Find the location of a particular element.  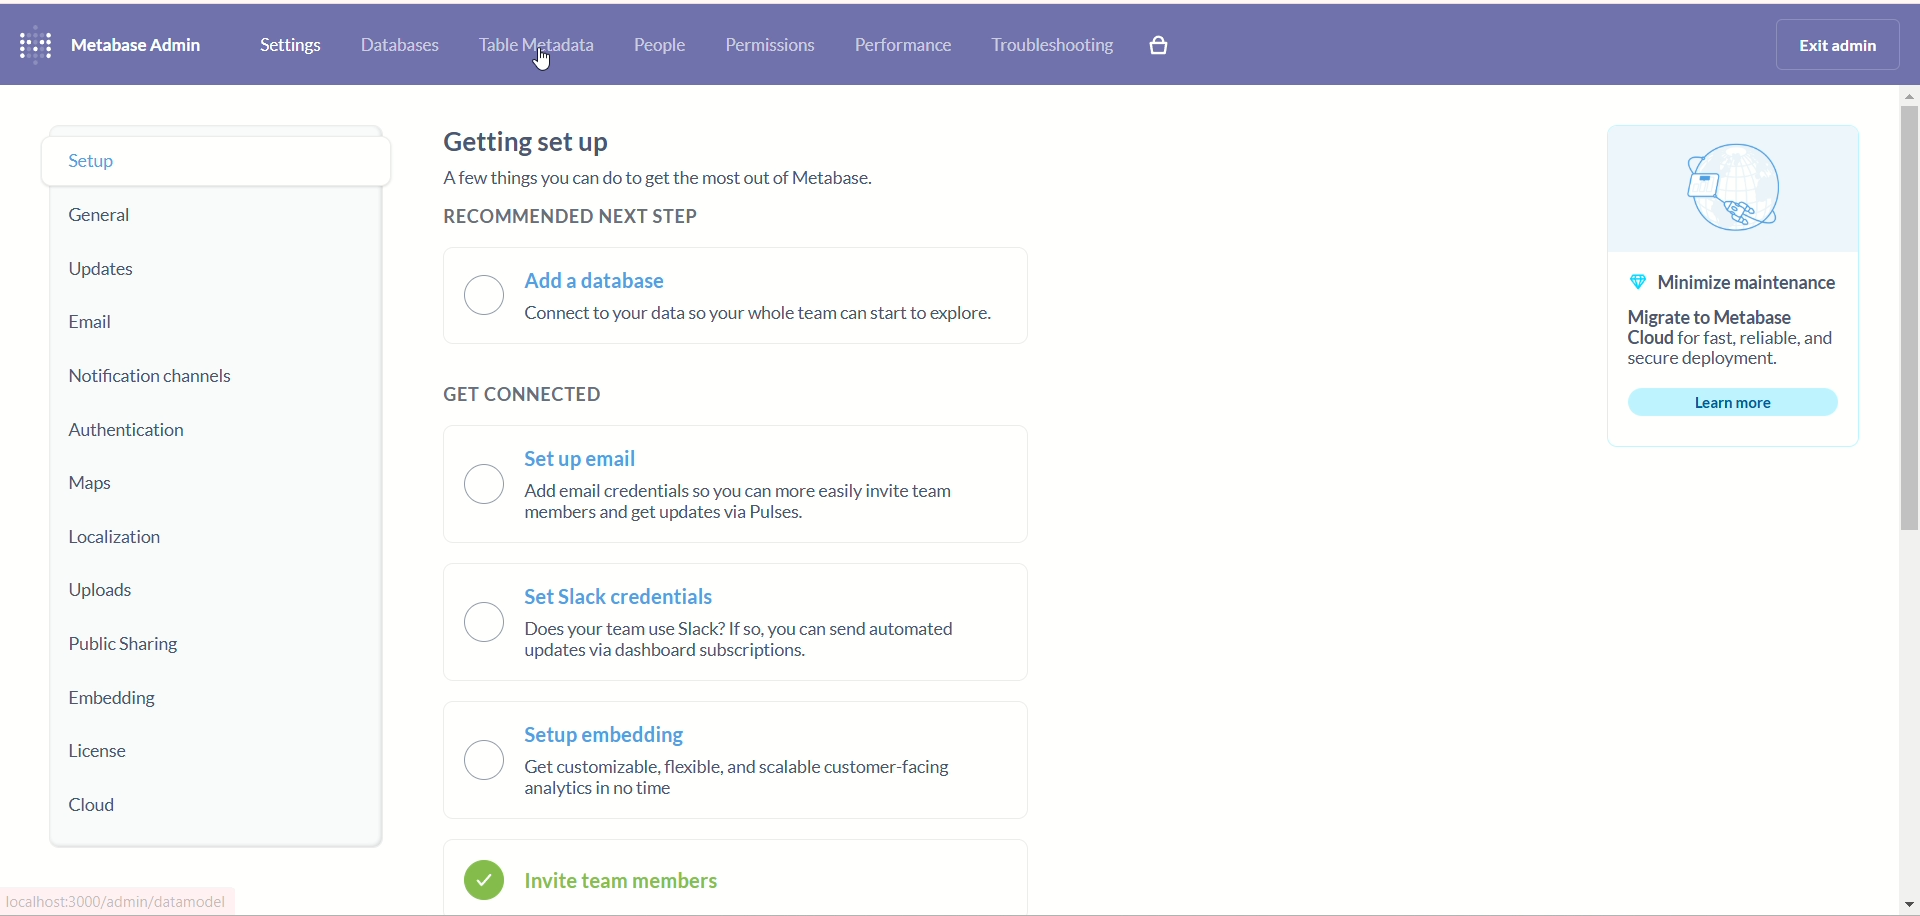

image is located at coordinates (1729, 185).